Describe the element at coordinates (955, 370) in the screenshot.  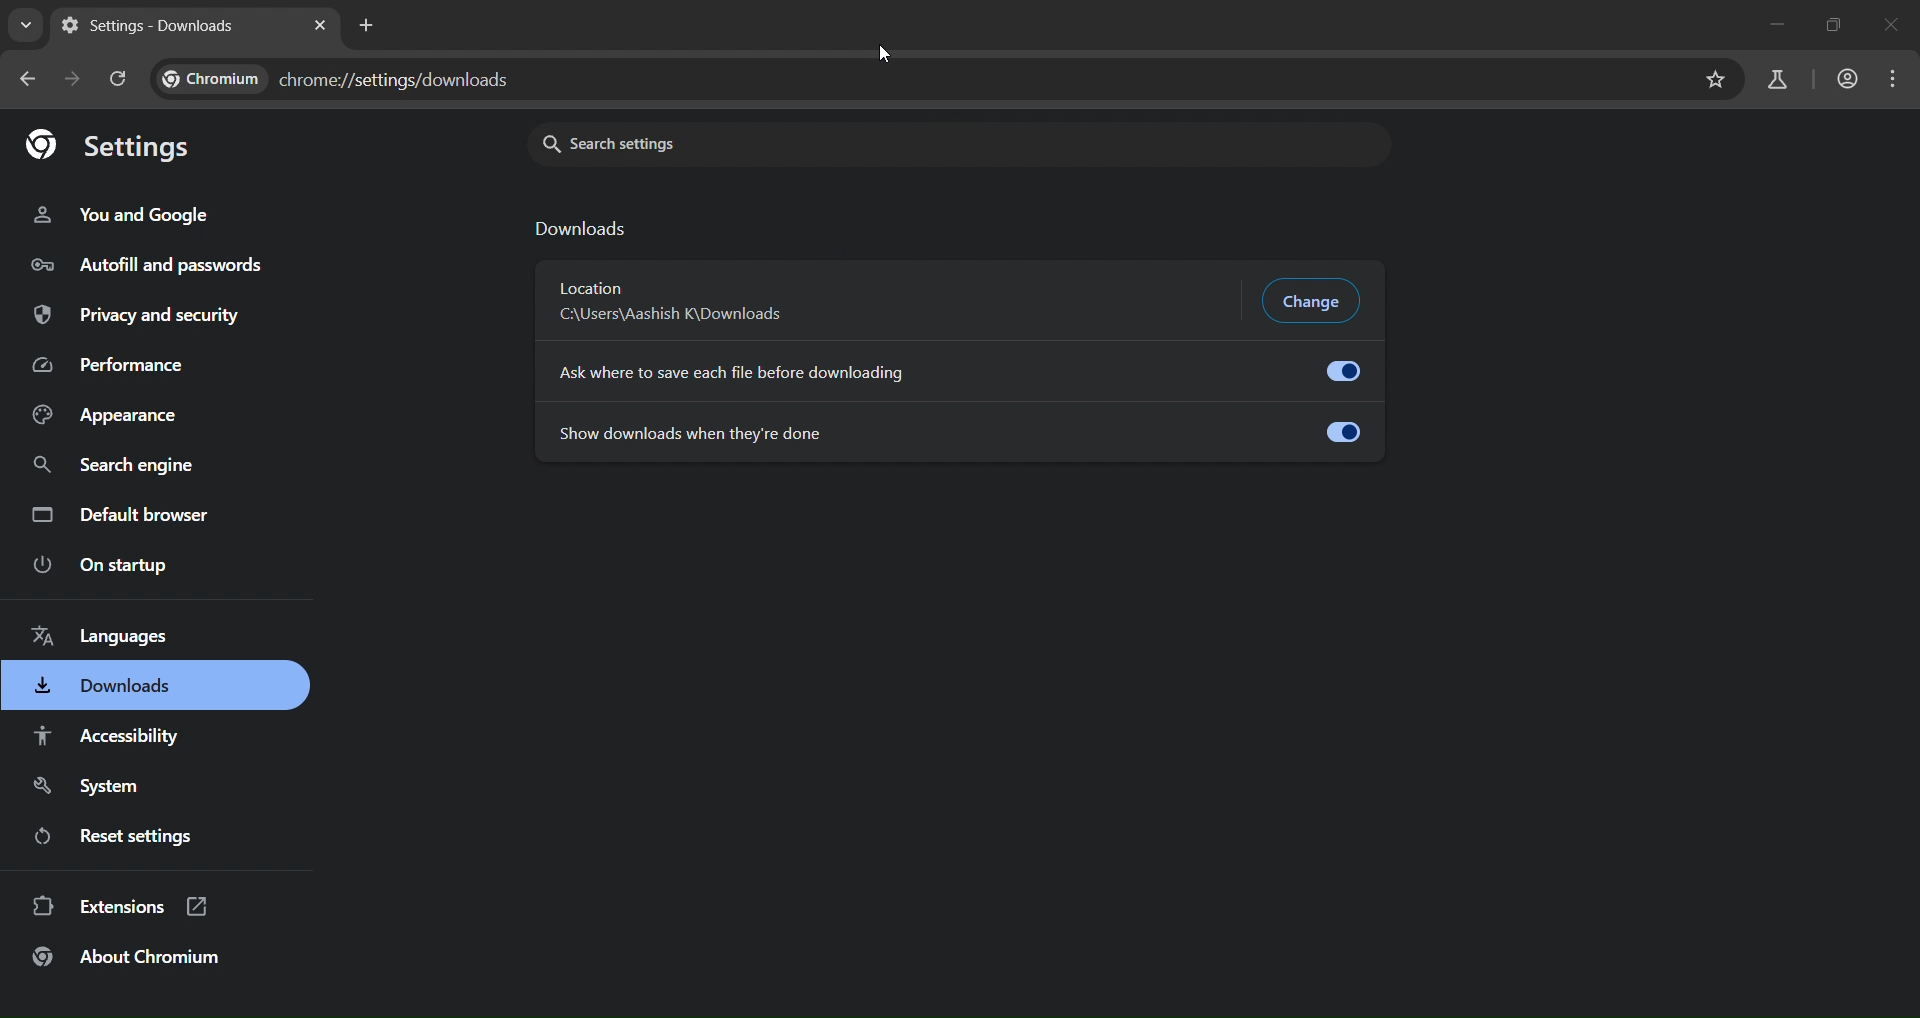
I see `ash where to save each file before downloading` at that location.